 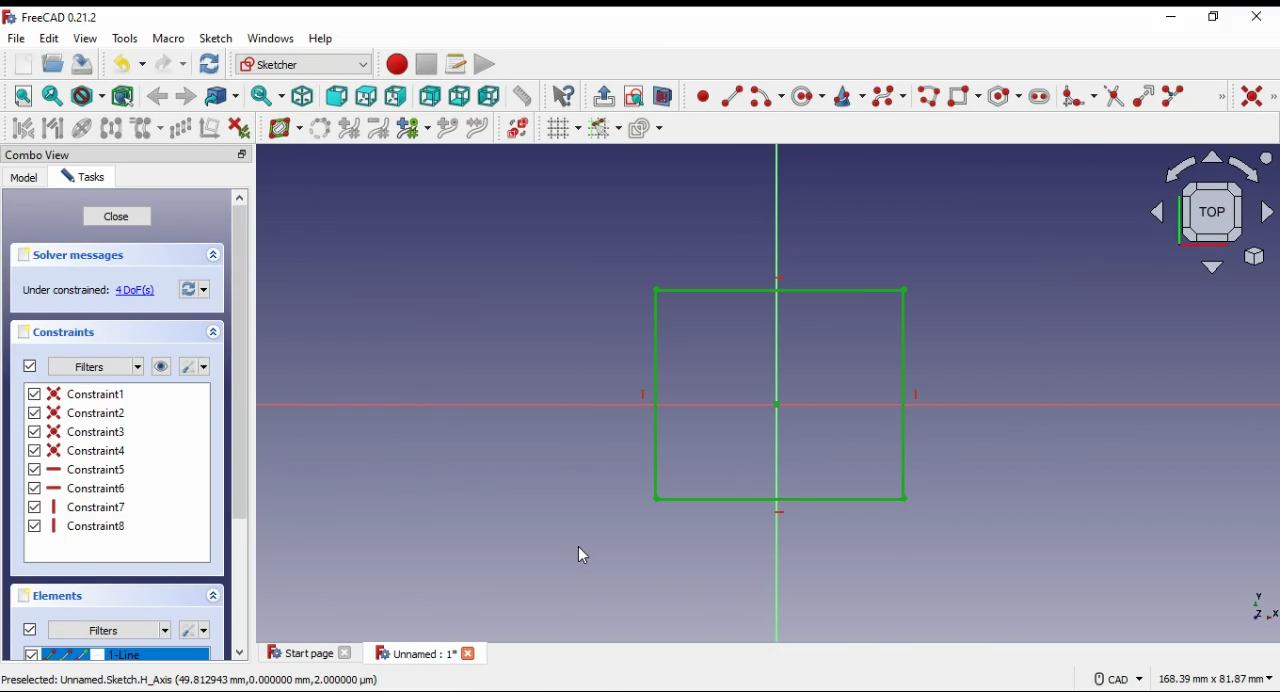 What do you see at coordinates (91, 526) in the screenshot?
I see `Constraint` at bounding box center [91, 526].